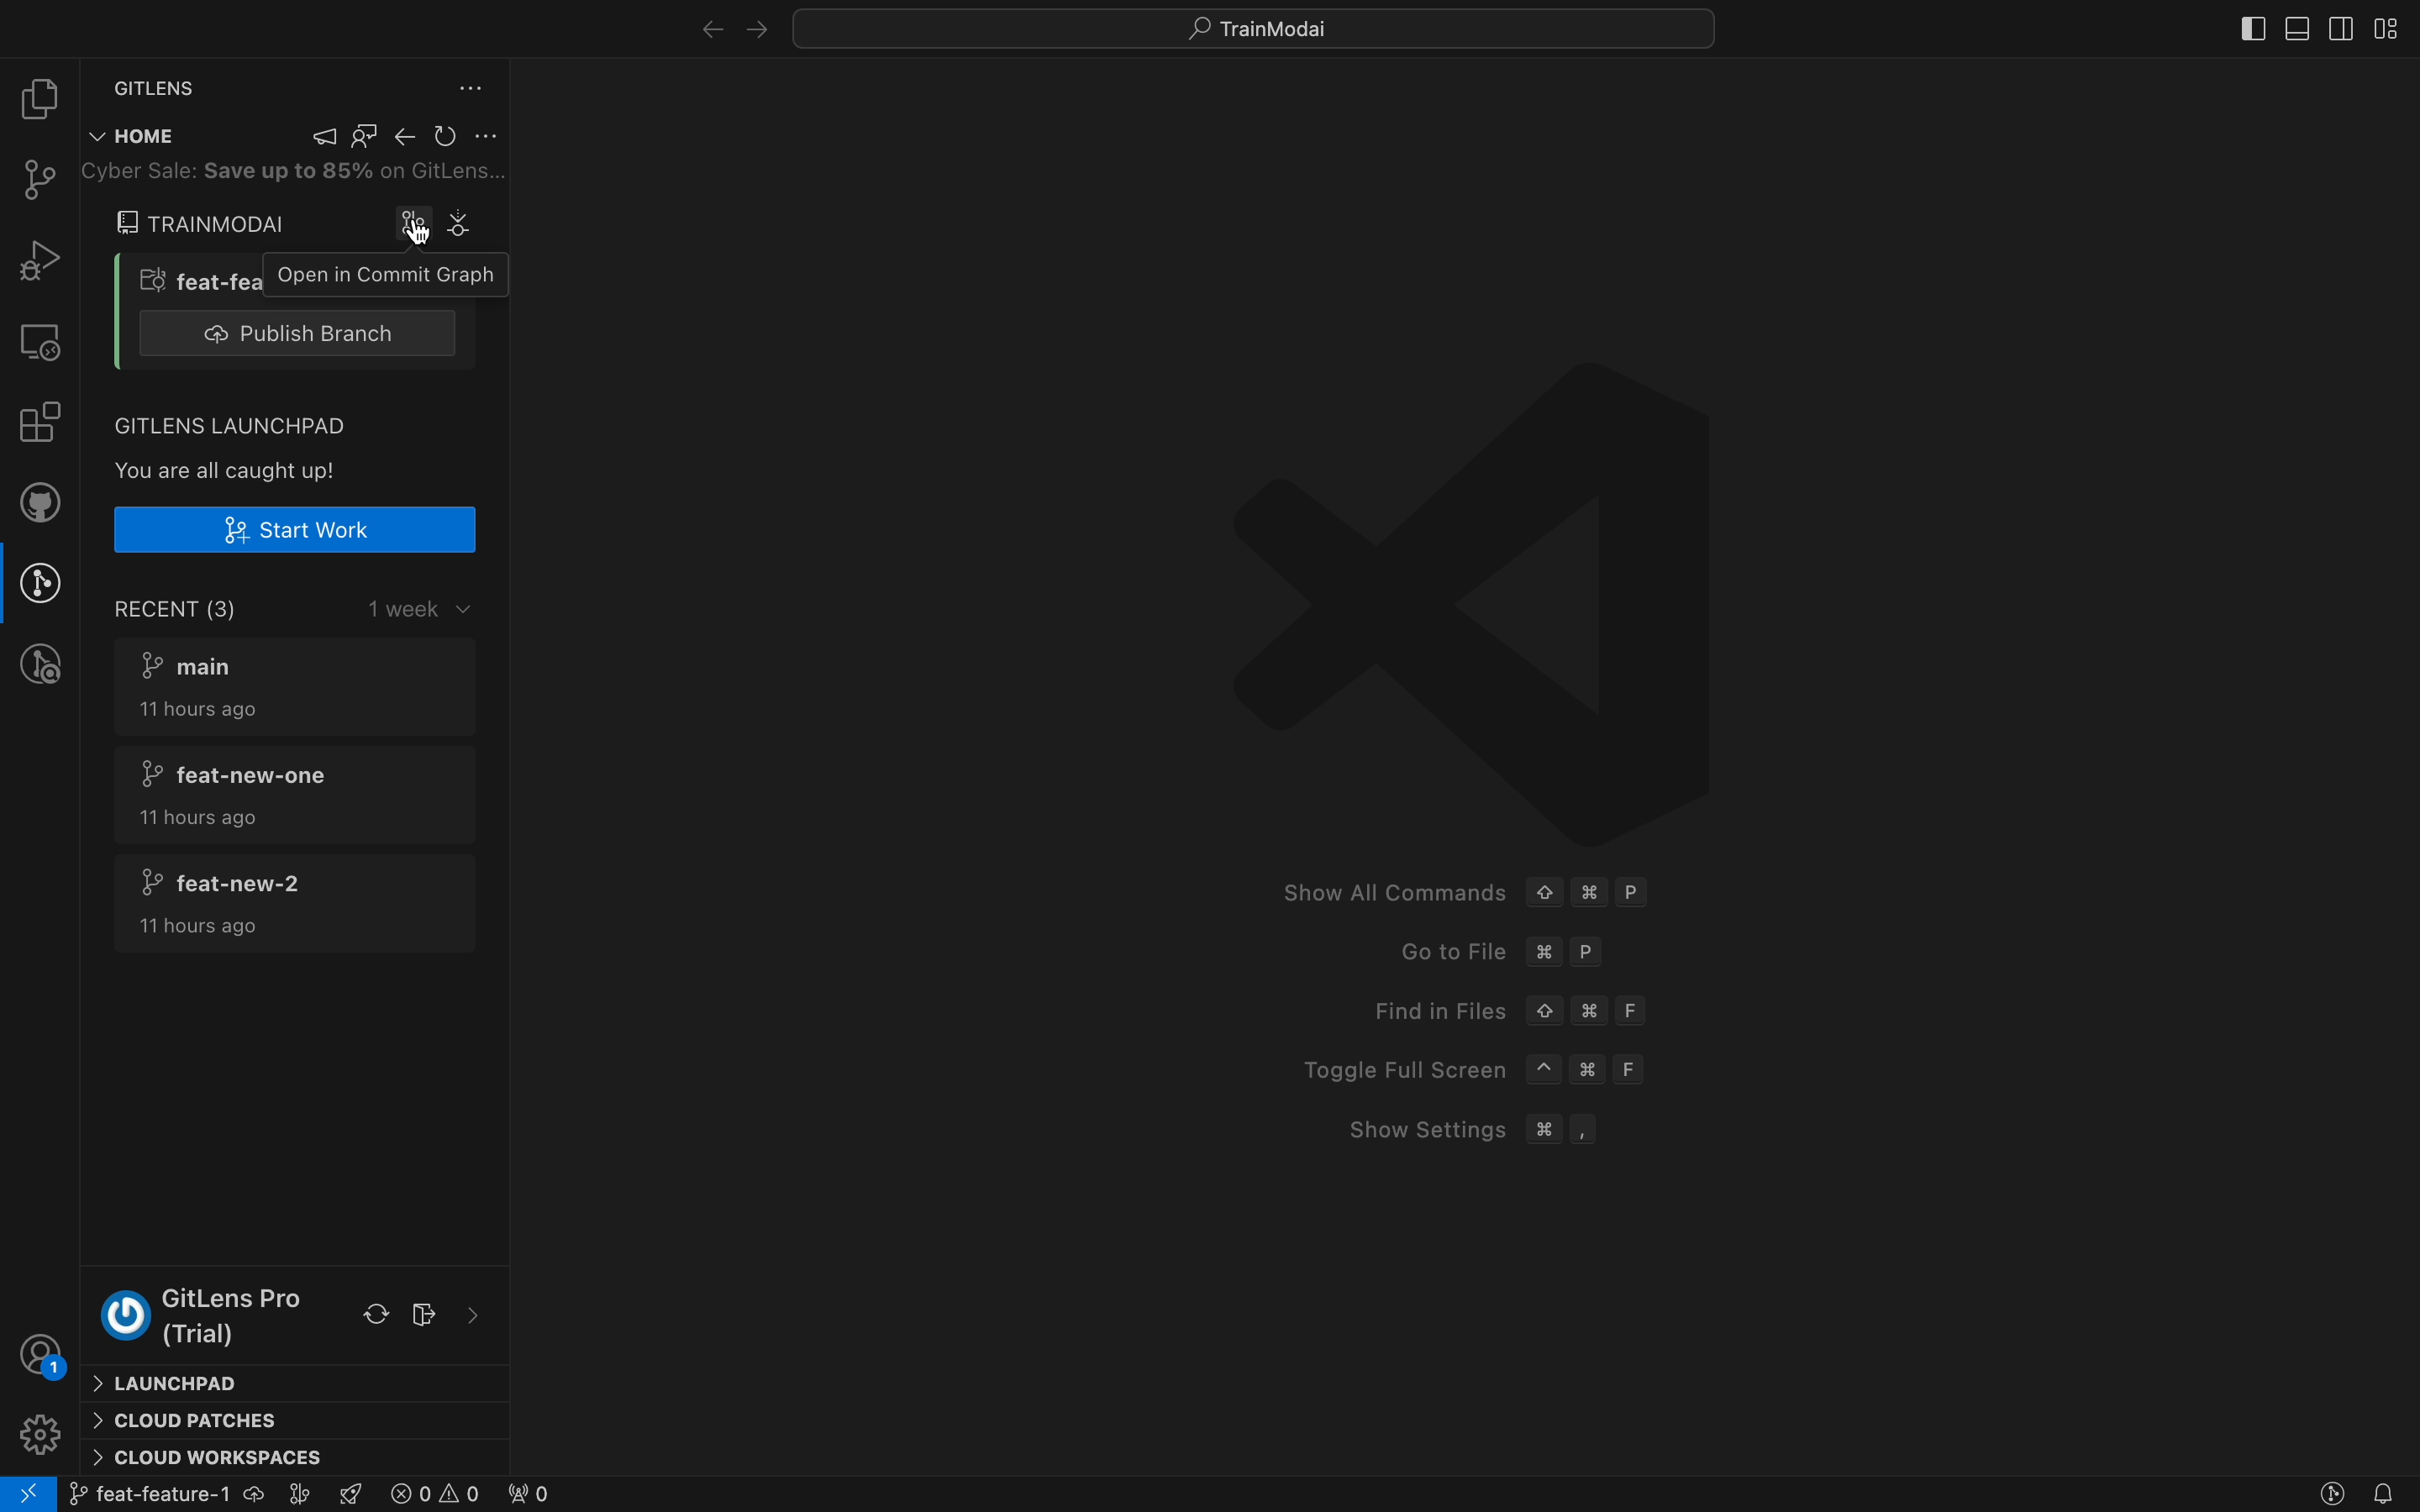 Image resolution: width=2420 pixels, height=1512 pixels. What do you see at coordinates (370, 273) in the screenshot?
I see `open a comment` at bounding box center [370, 273].